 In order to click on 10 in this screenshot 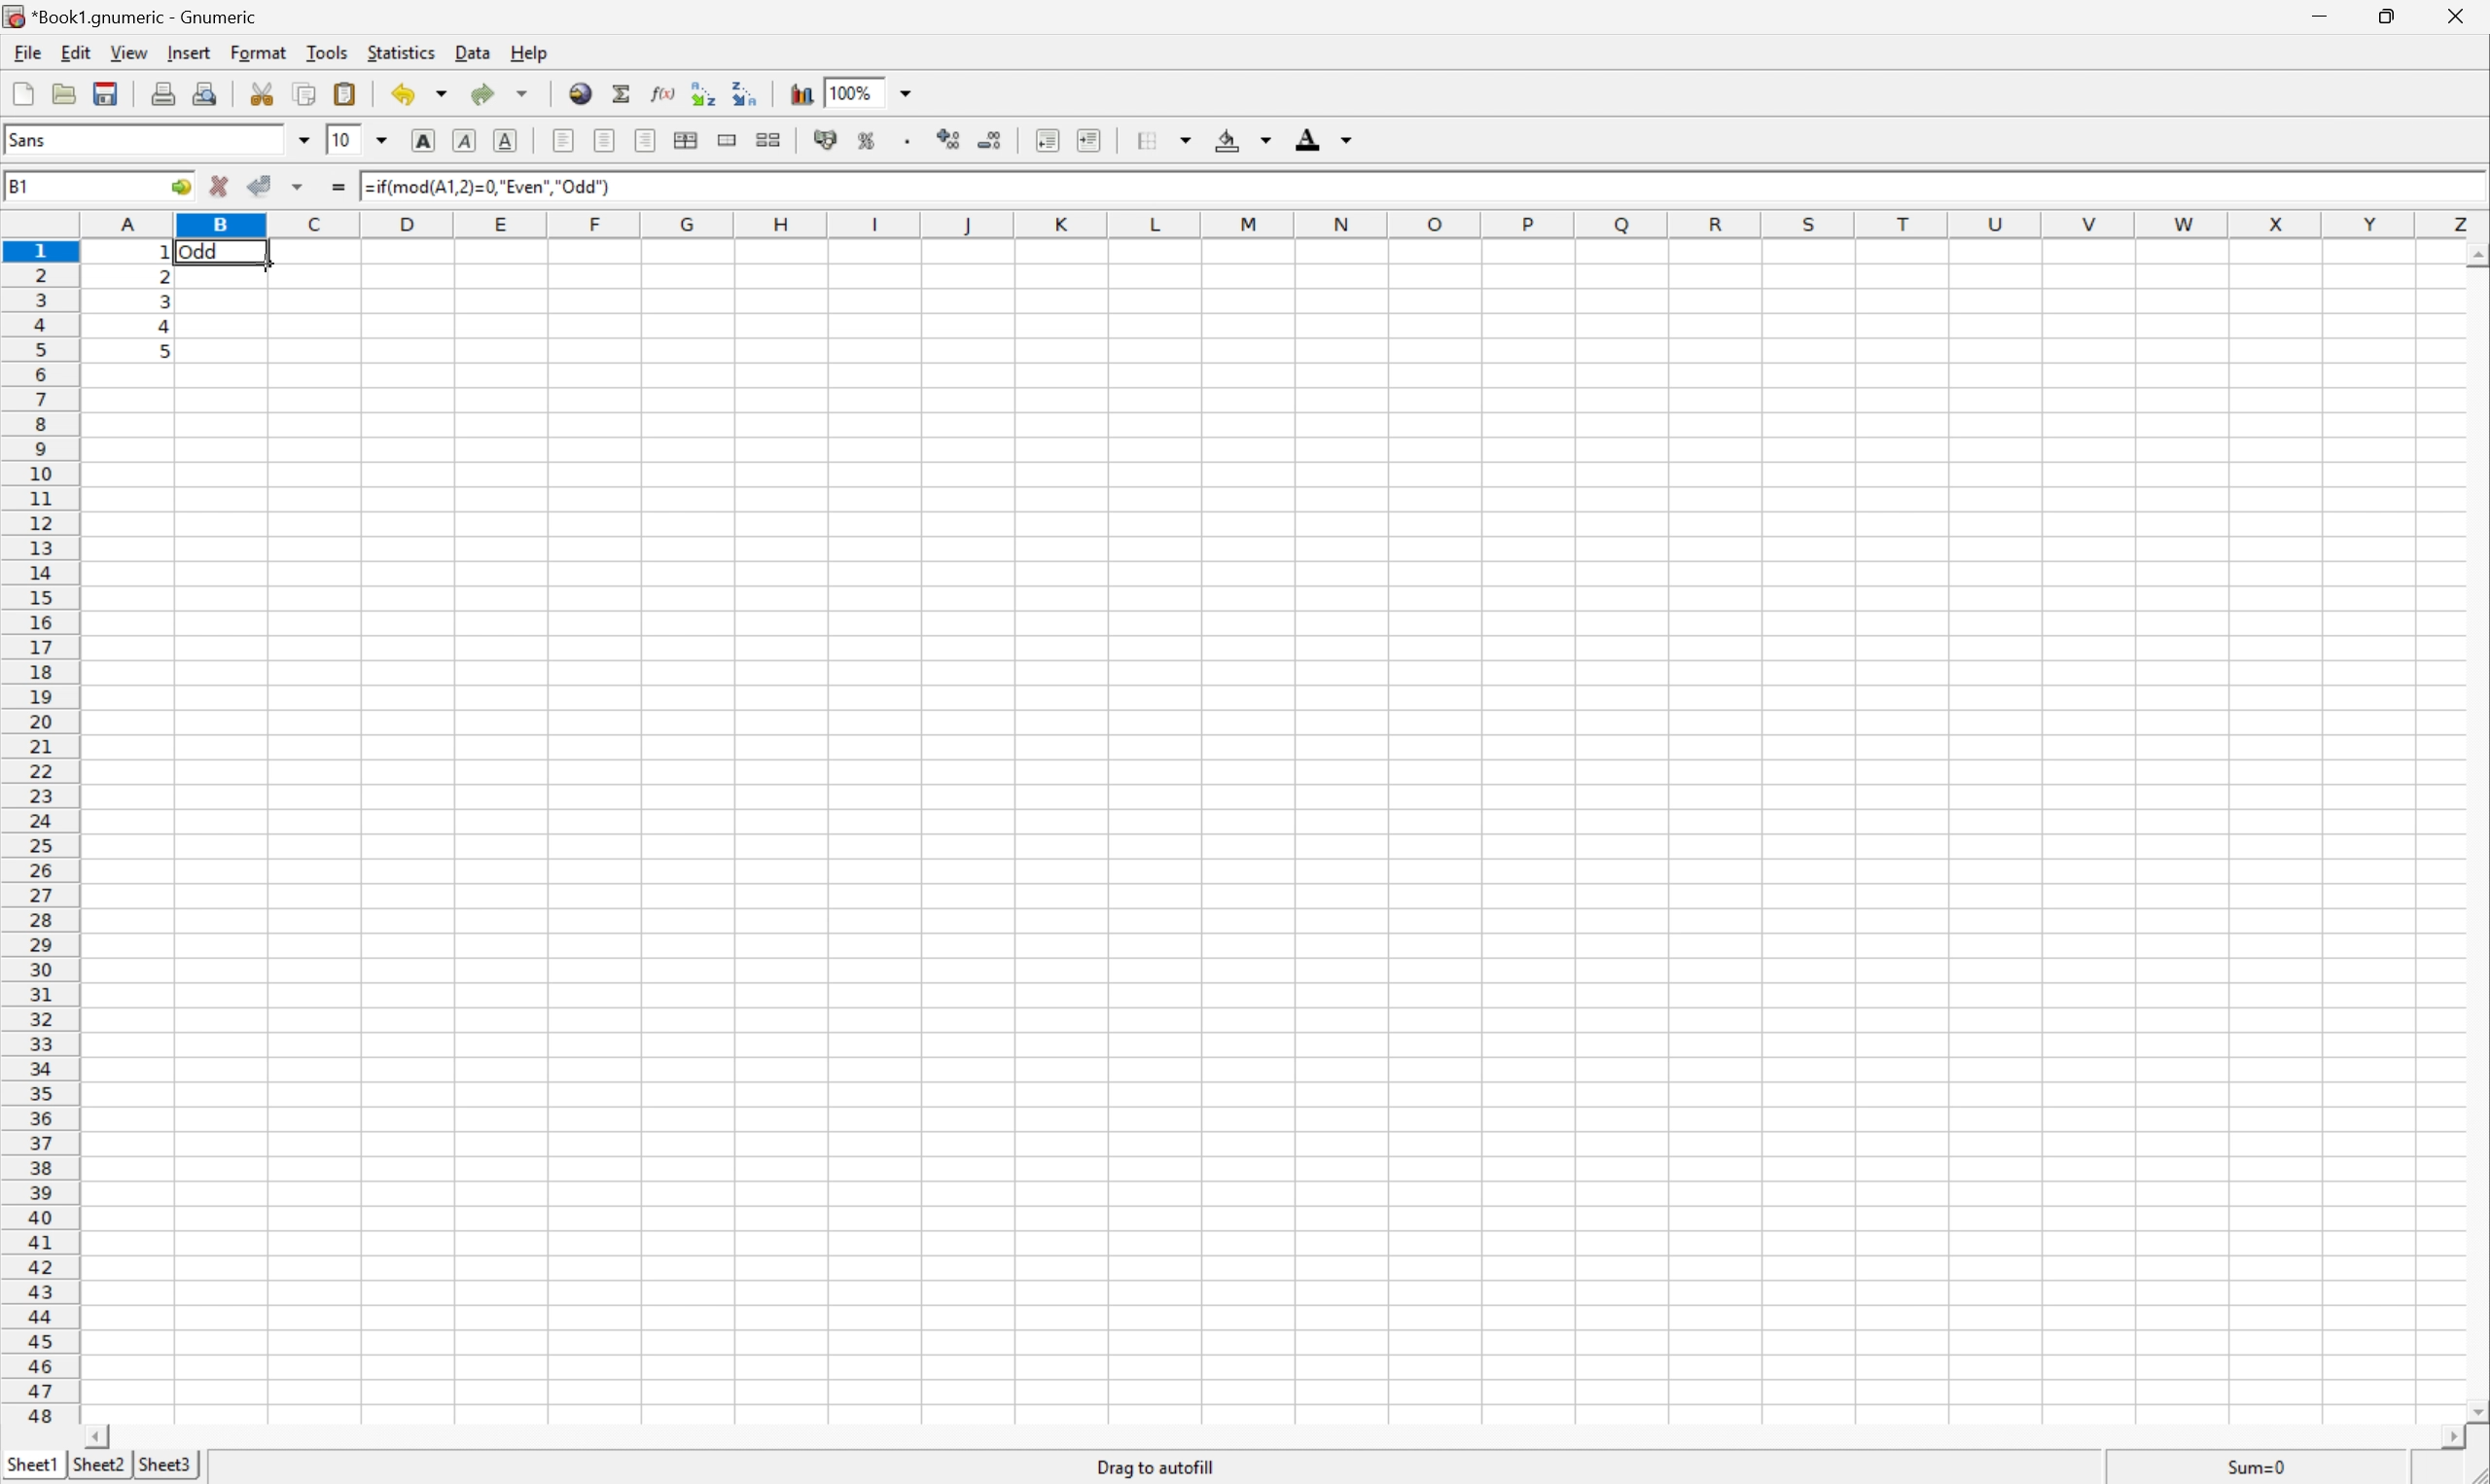, I will do `click(344, 140)`.